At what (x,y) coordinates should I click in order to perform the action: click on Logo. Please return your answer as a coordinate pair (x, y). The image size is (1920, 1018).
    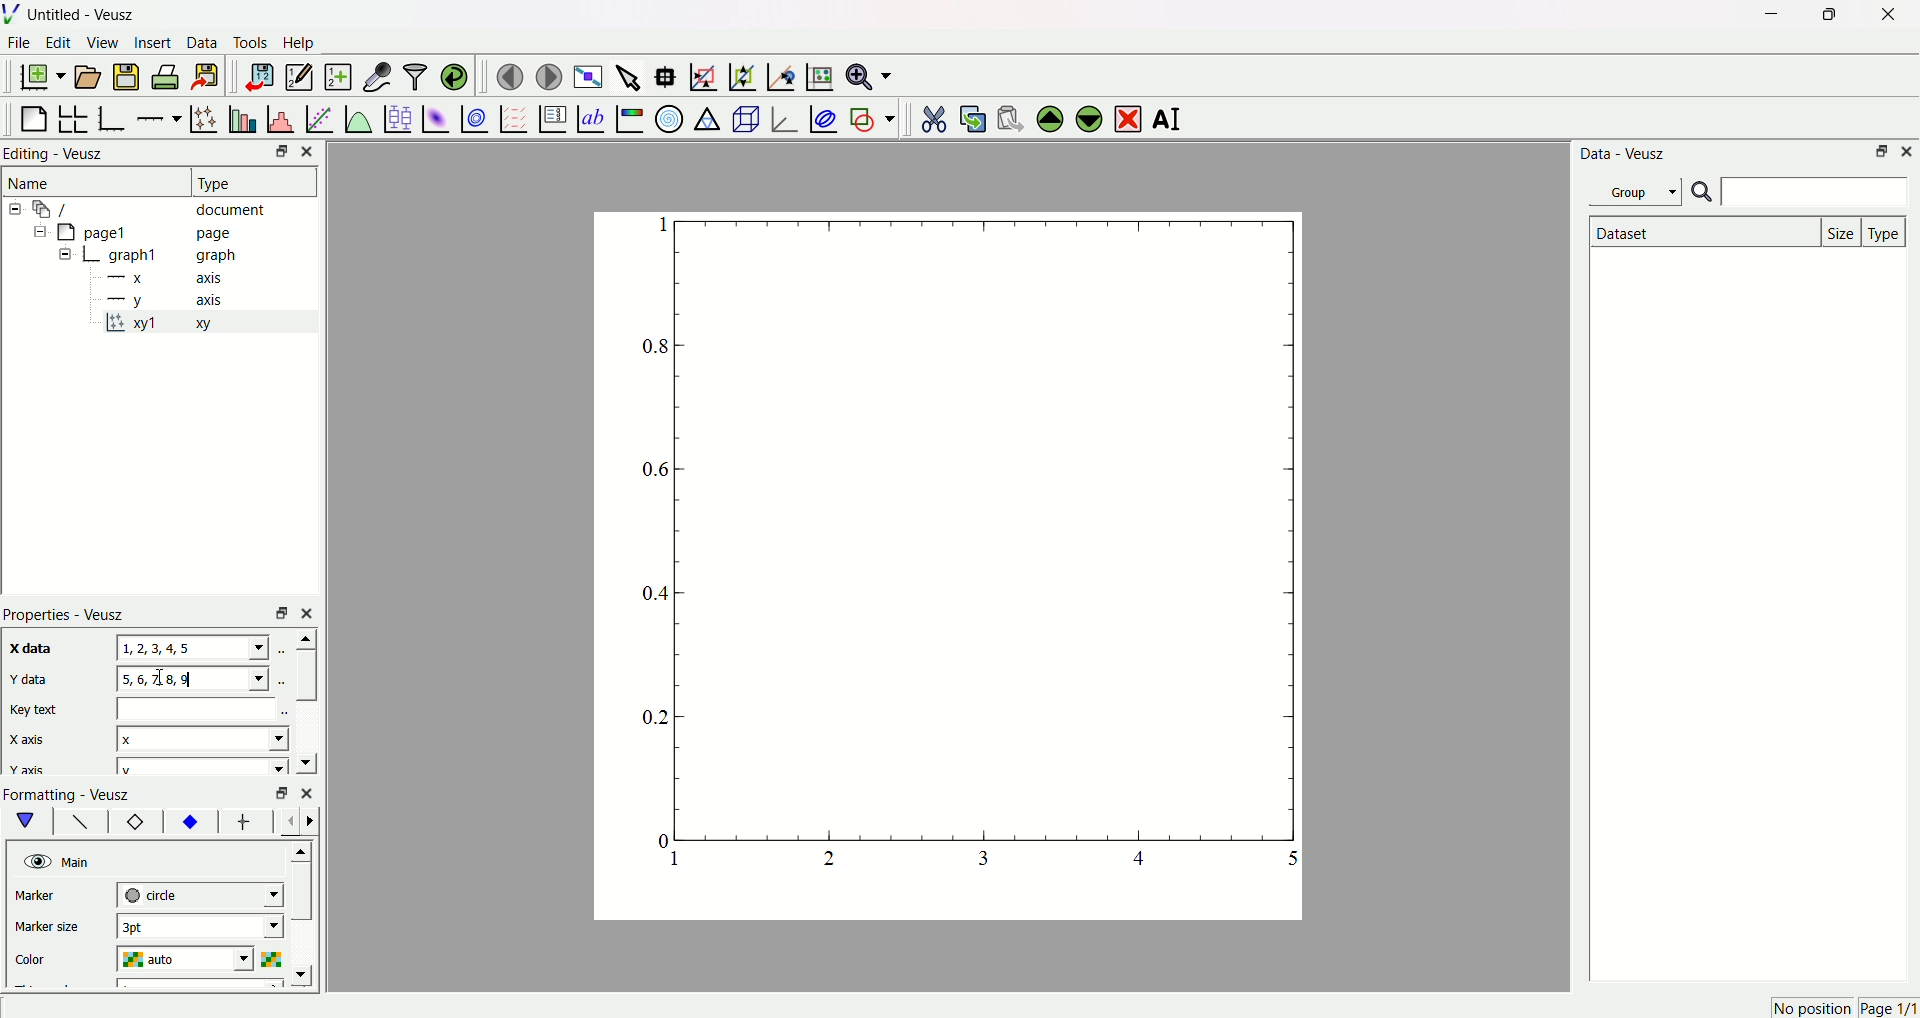
    Looking at the image, I should click on (15, 15).